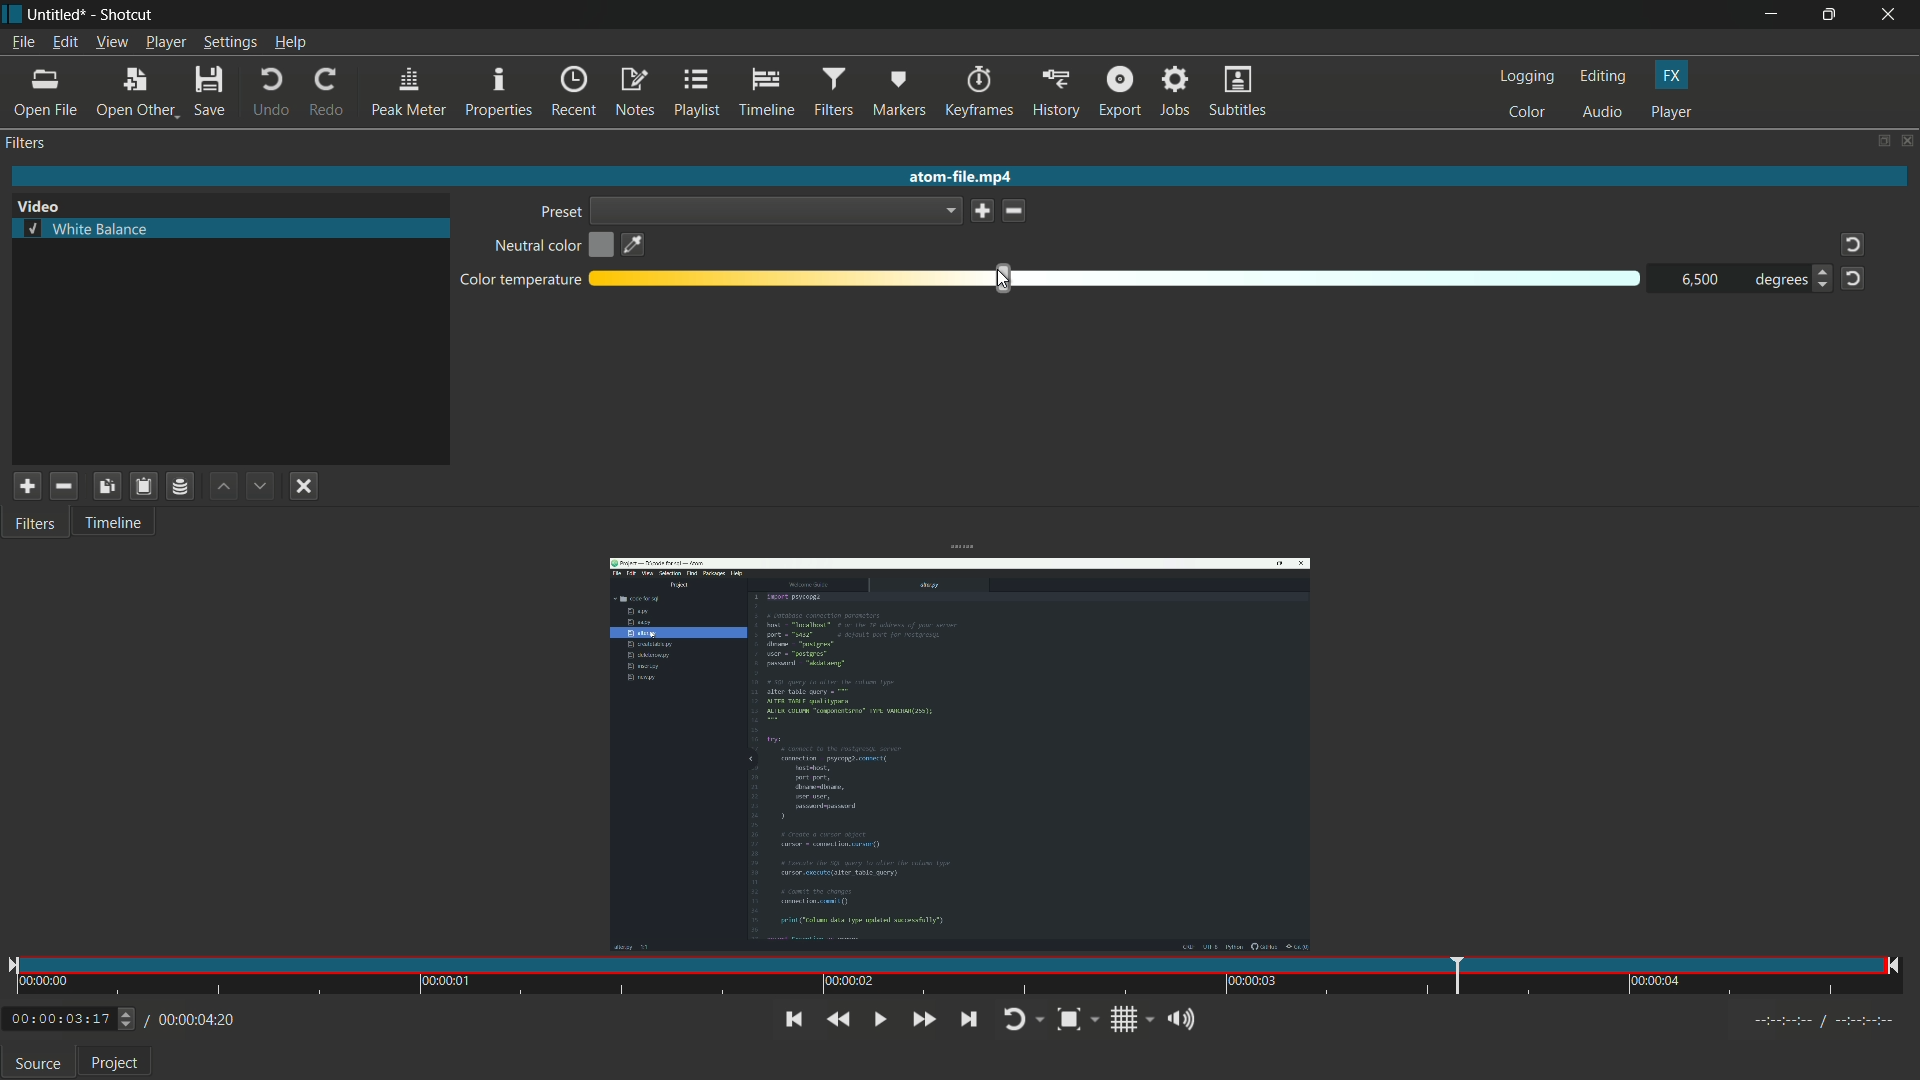 The height and width of the screenshot is (1080, 1920). Describe the element at coordinates (1882, 142) in the screenshot. I see `change layout` at that location.